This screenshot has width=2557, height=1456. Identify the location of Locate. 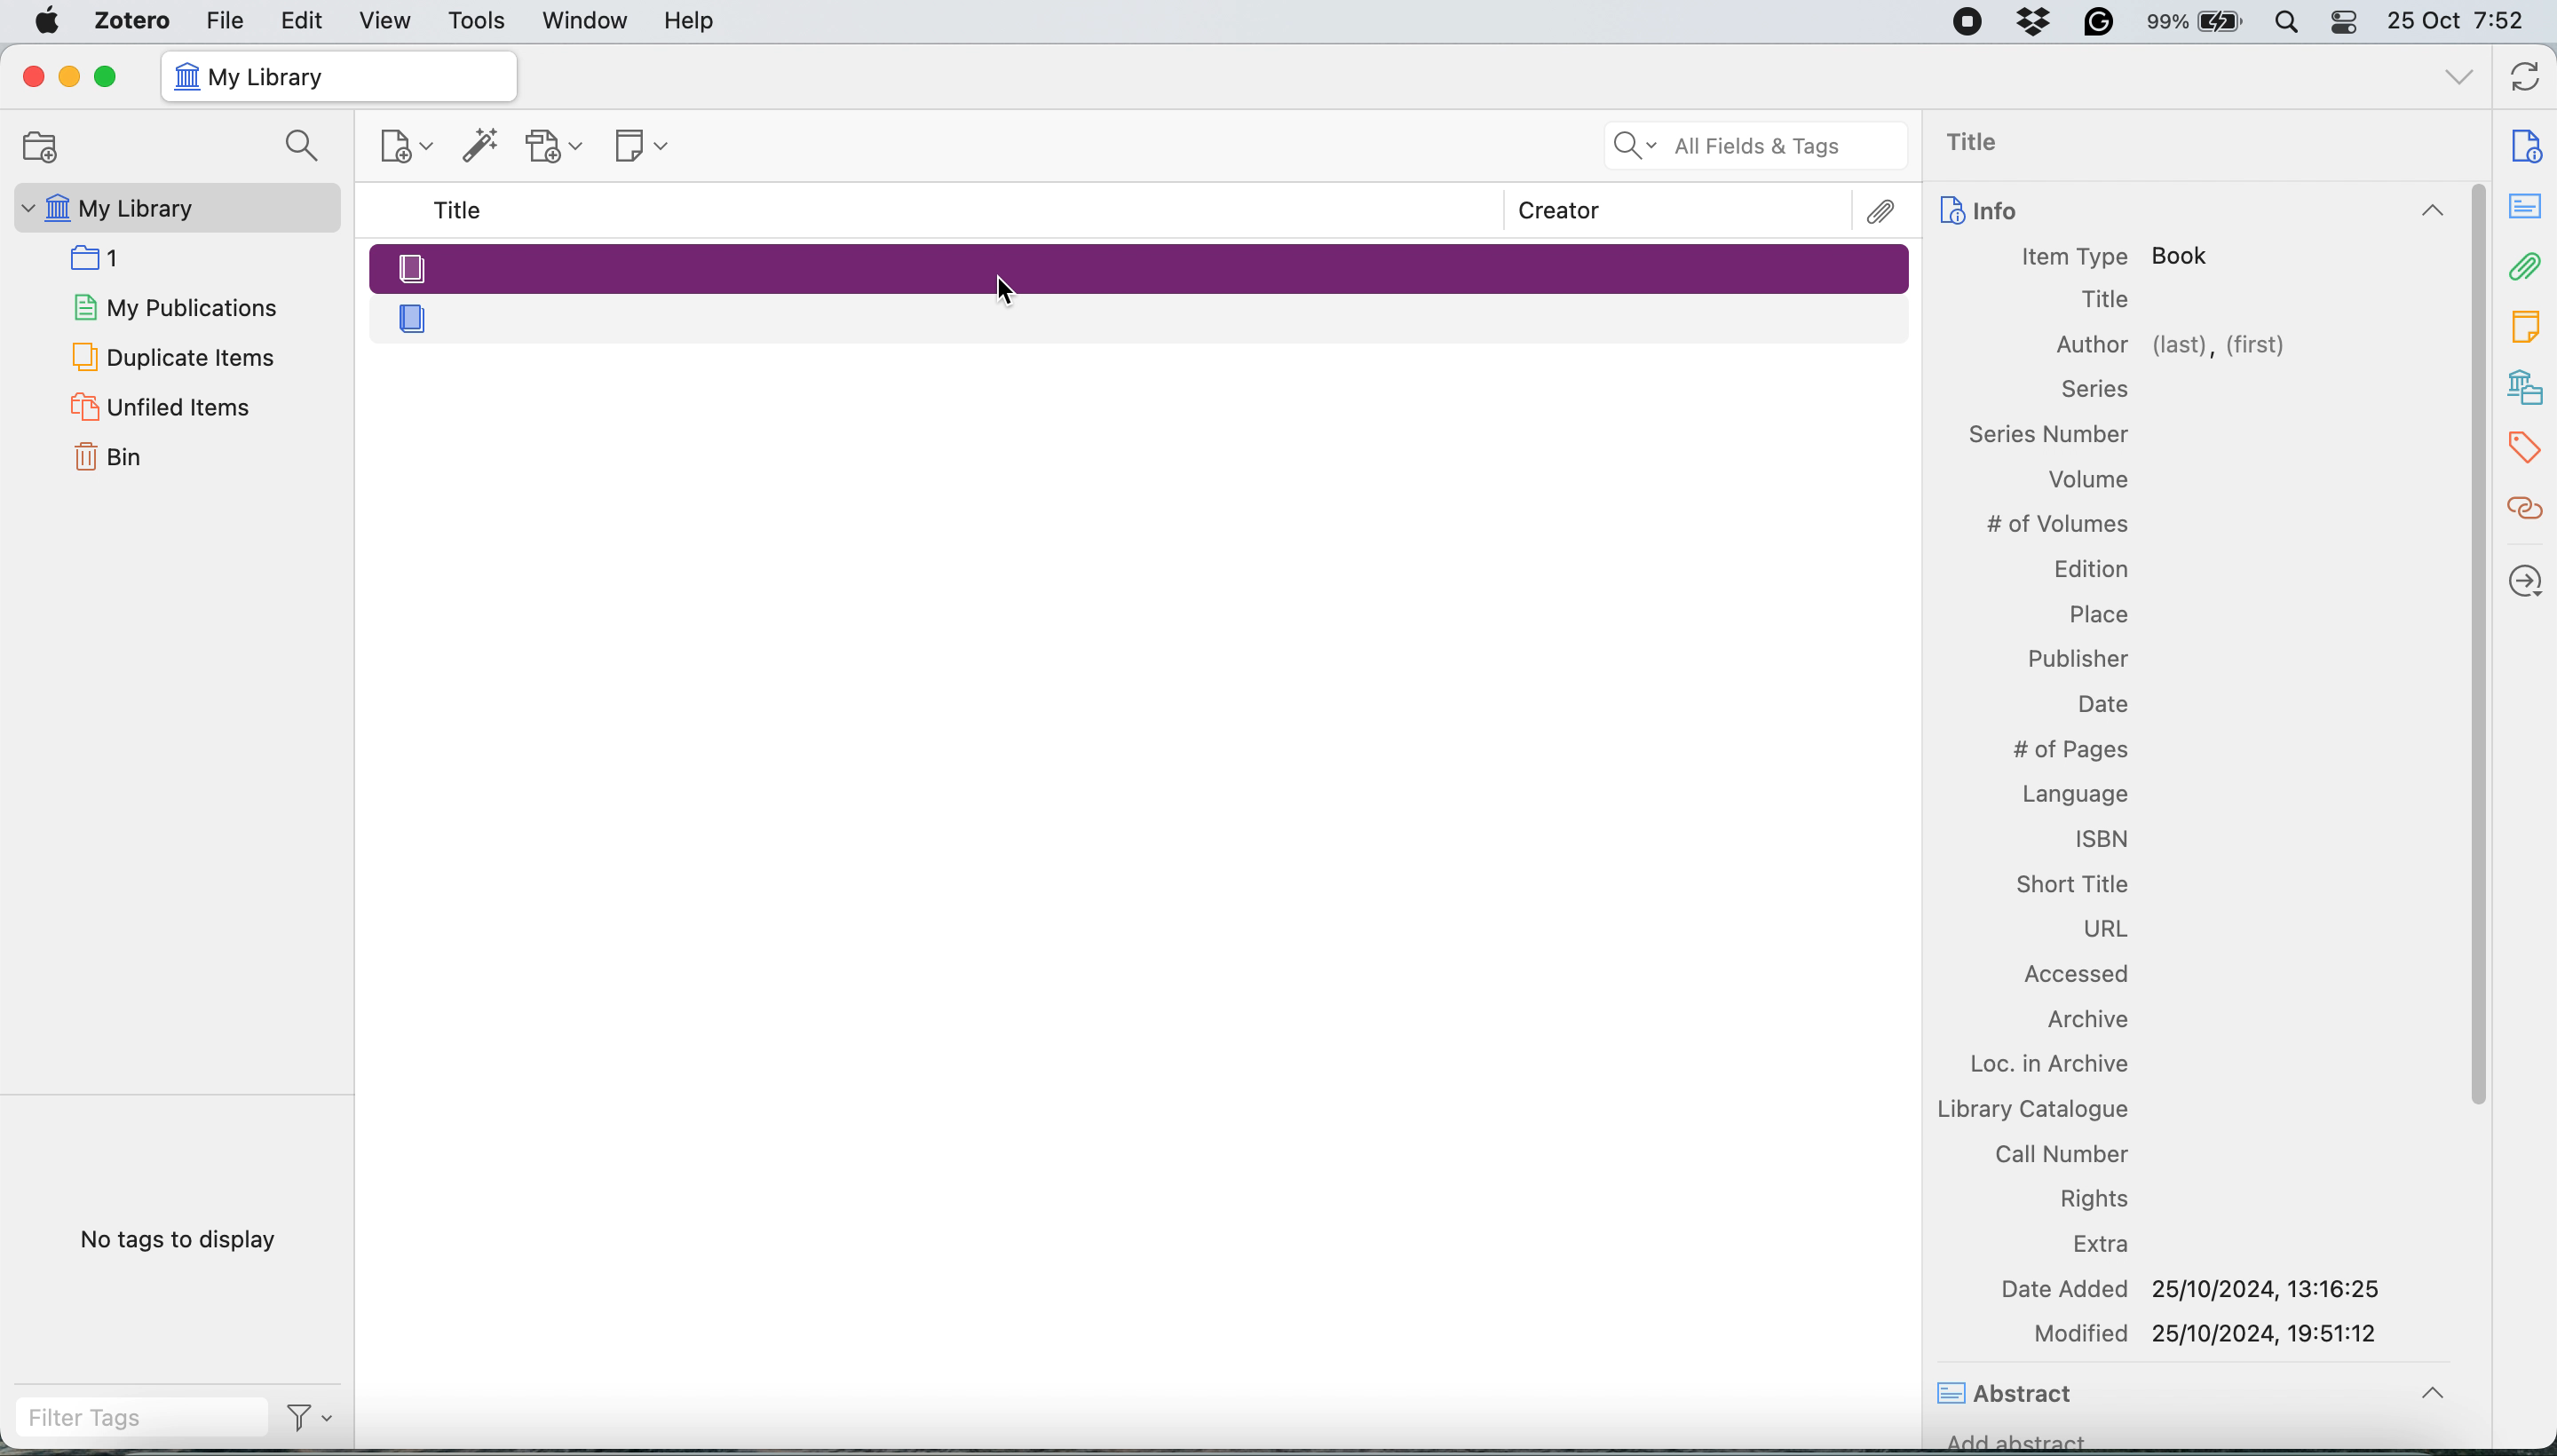
(2527, 581).